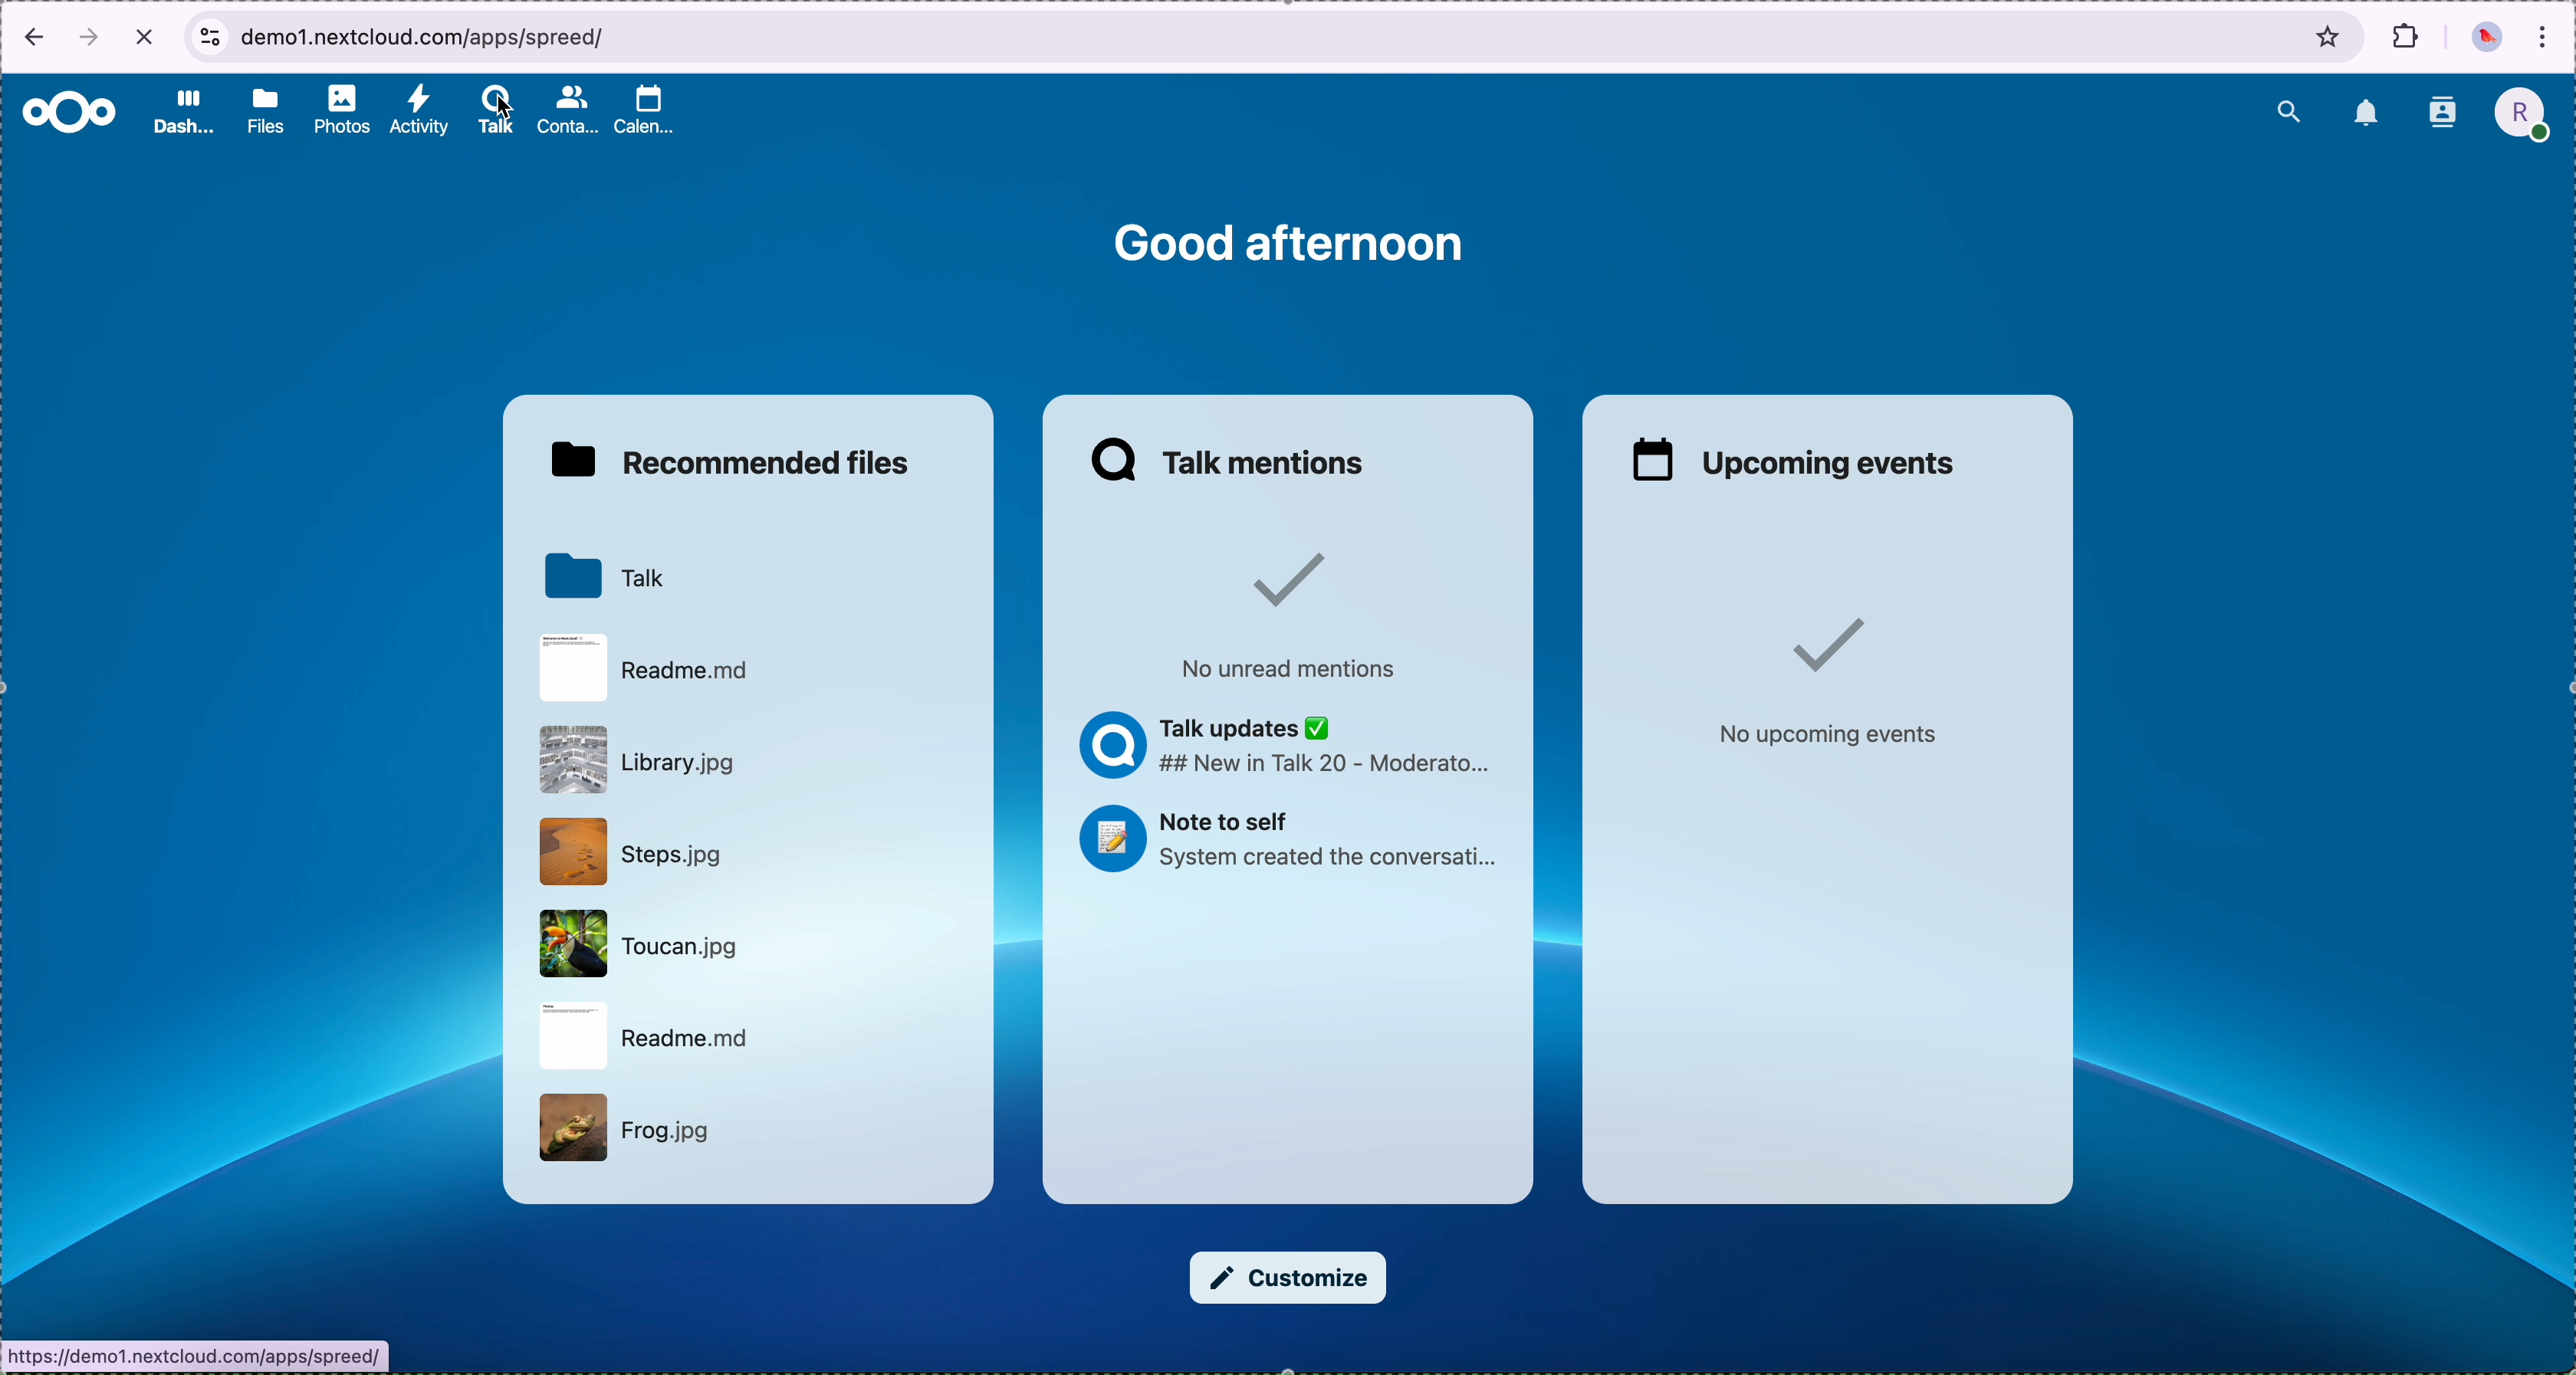  I want to click on cursor, so click(499, 106).